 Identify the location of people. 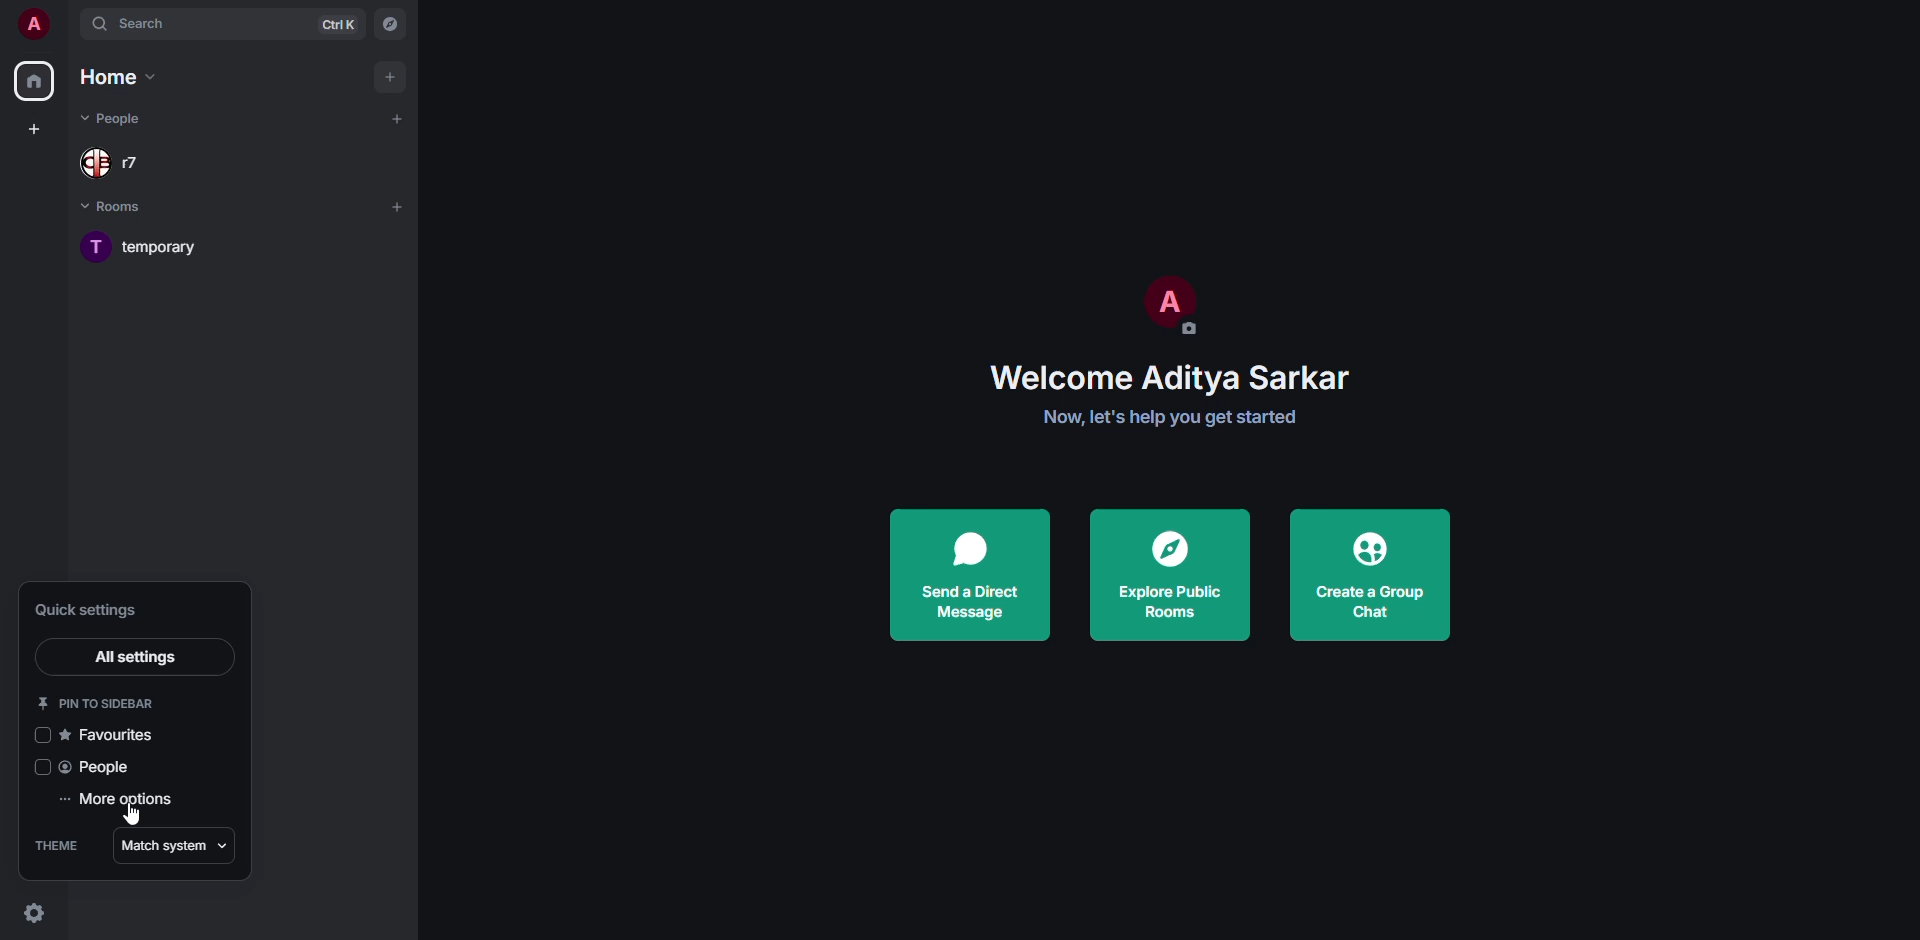
(122, 162).